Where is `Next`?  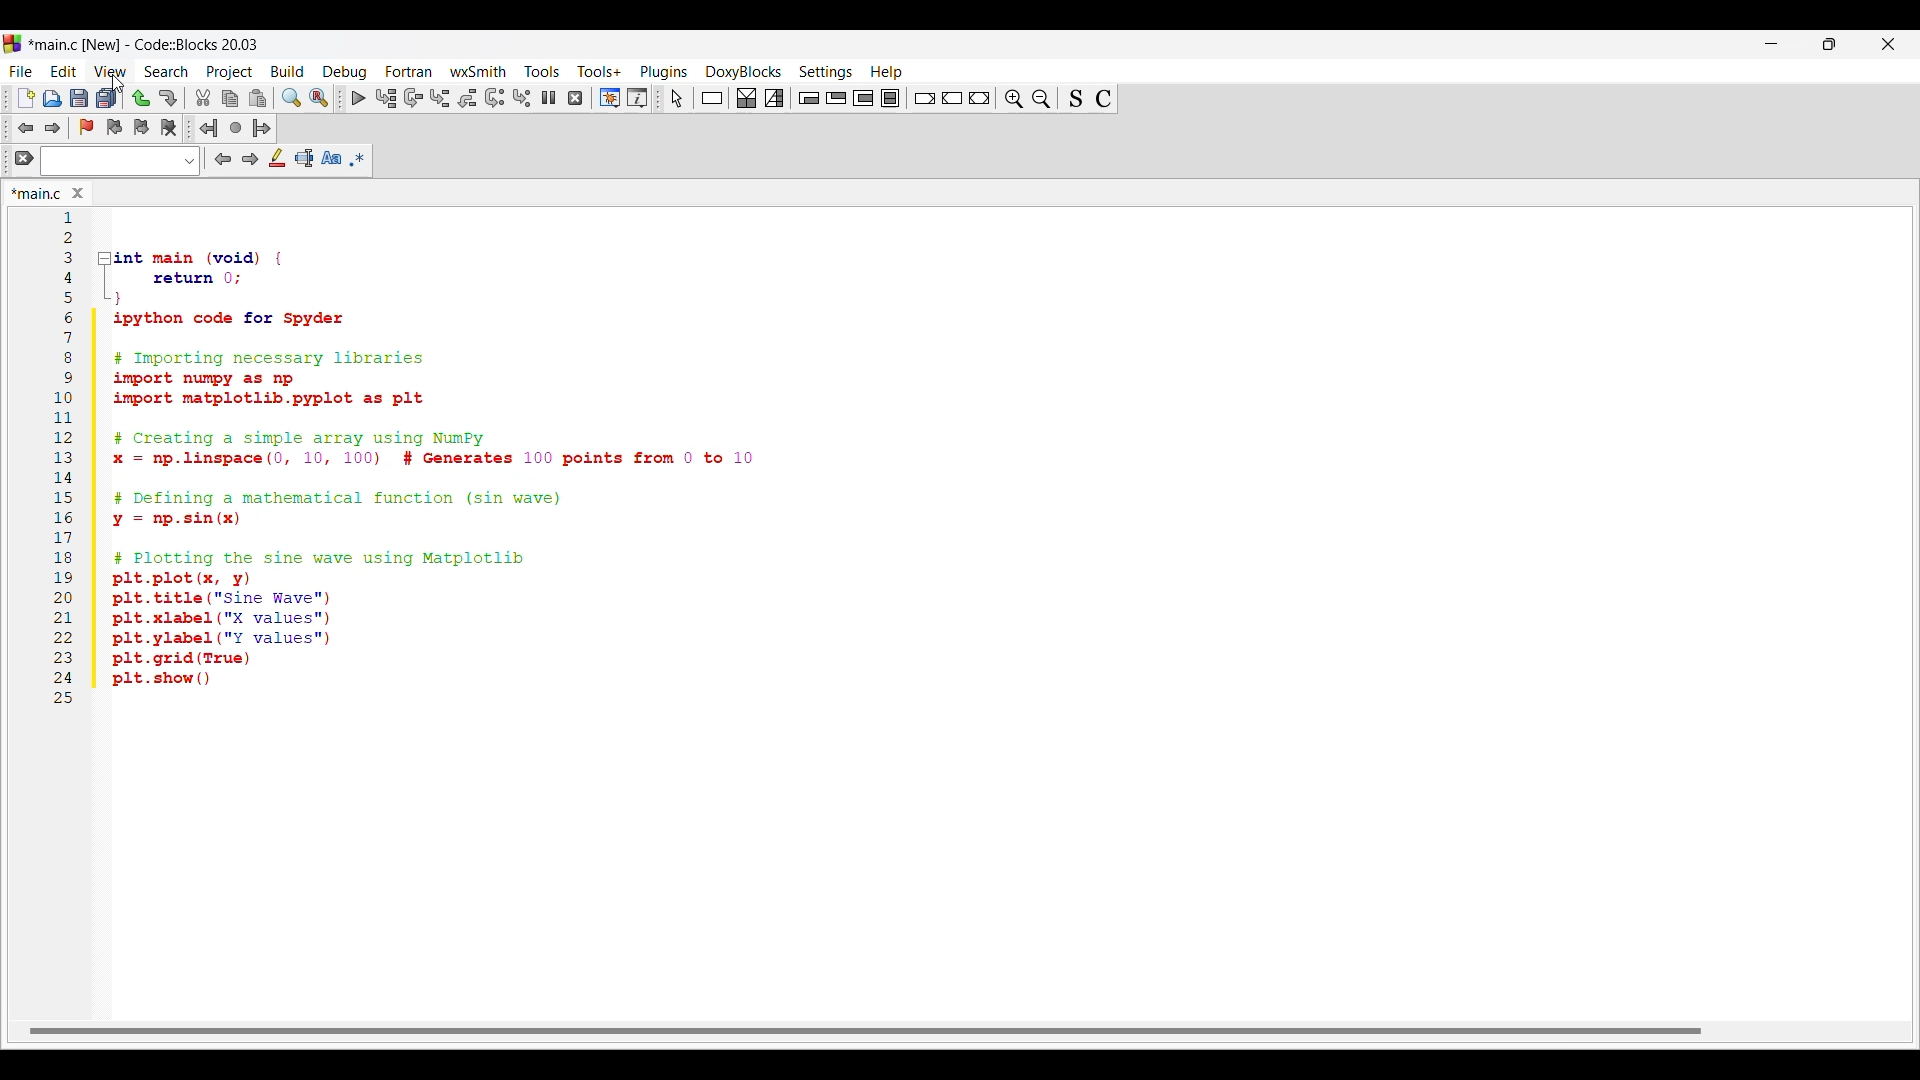
Next is located at coordinates (251, 159).